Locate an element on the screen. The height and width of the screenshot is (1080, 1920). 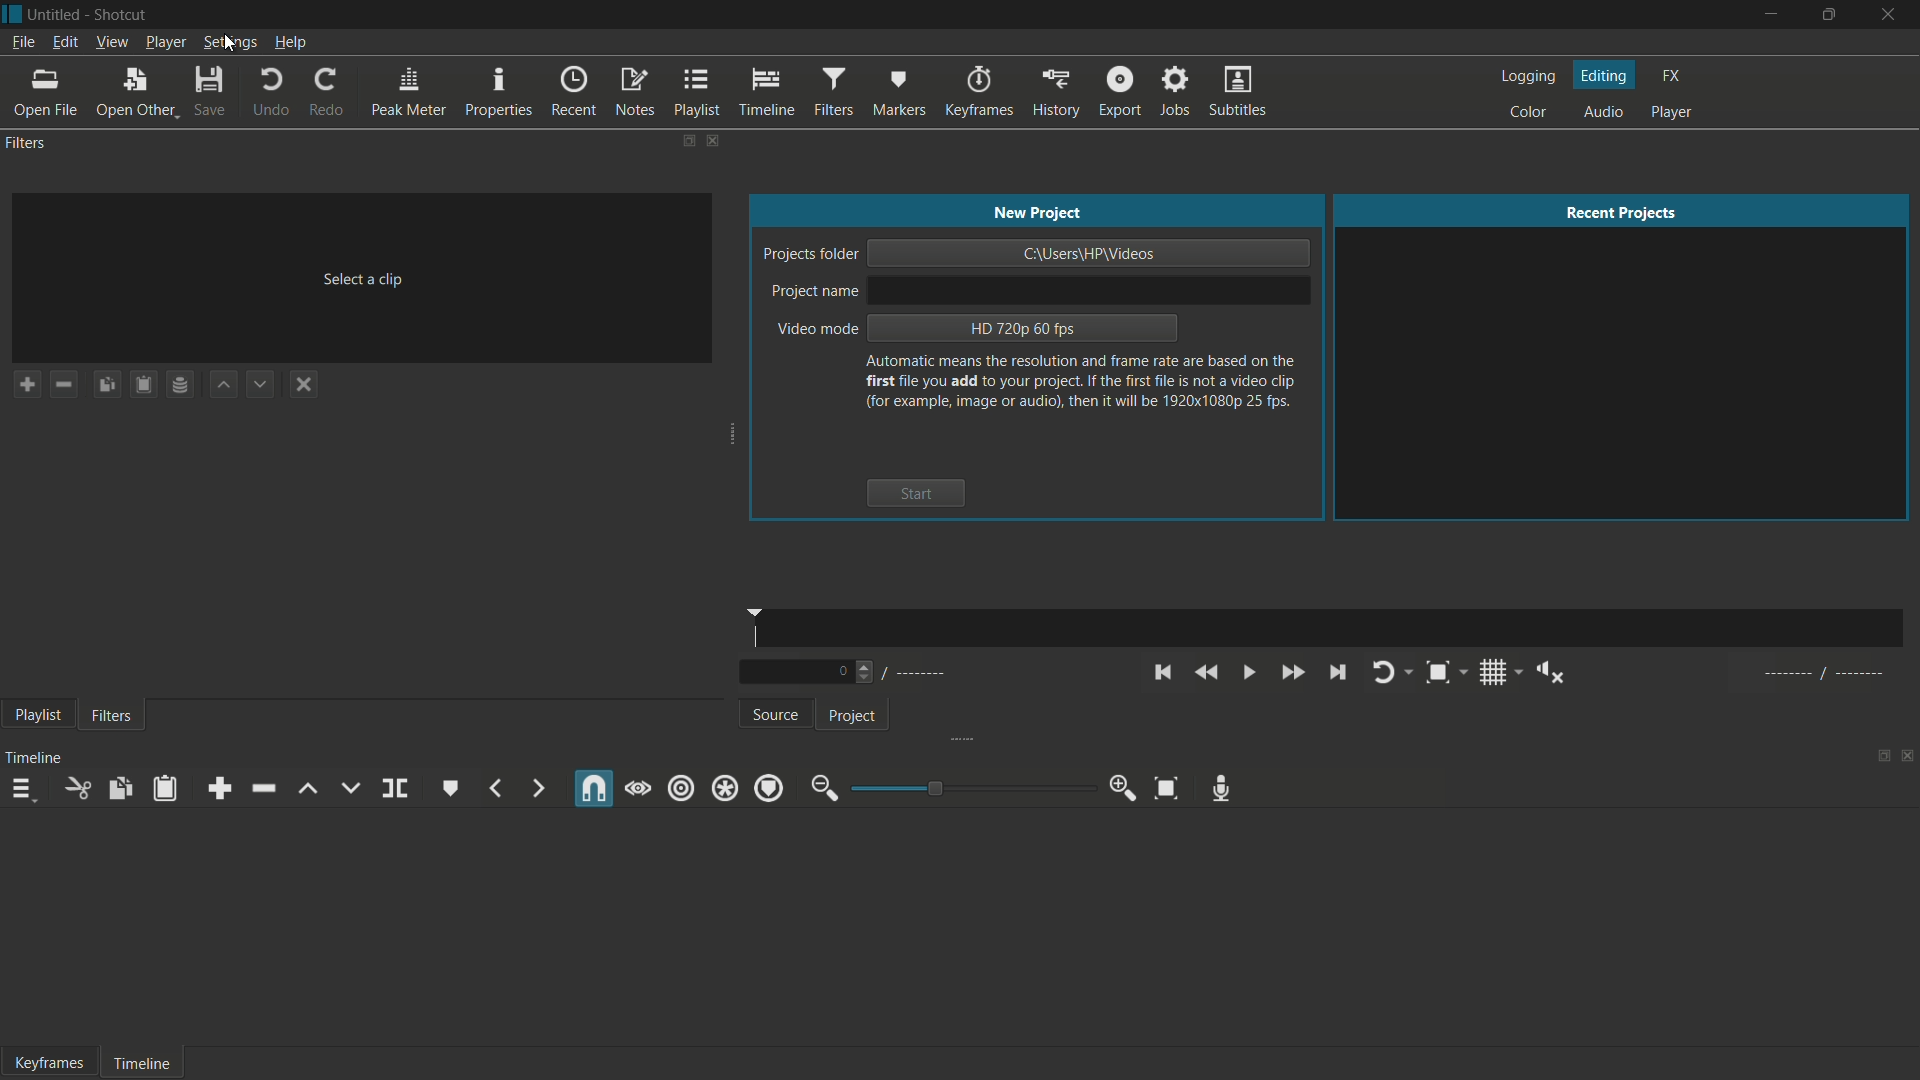
previous marker is located at coordinates (495, 790).